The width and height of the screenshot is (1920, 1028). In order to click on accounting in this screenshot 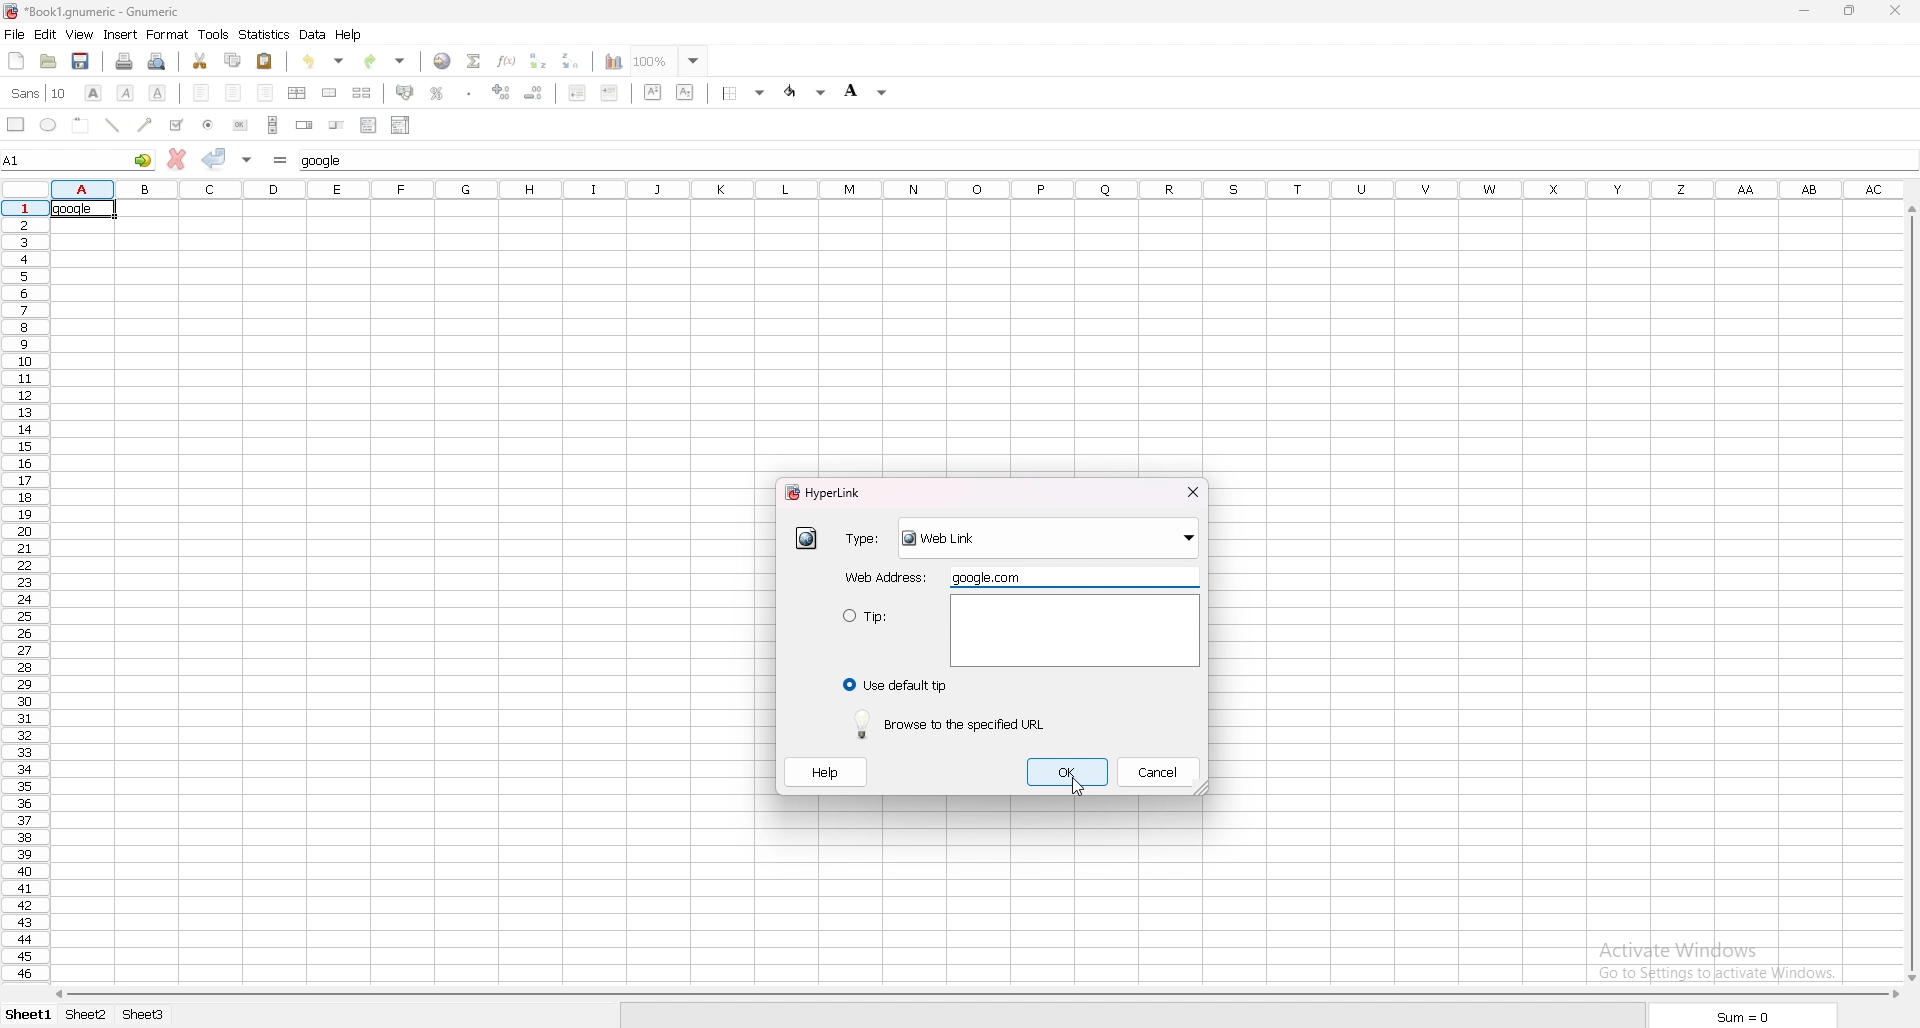, I will do `click(406, 91)`.